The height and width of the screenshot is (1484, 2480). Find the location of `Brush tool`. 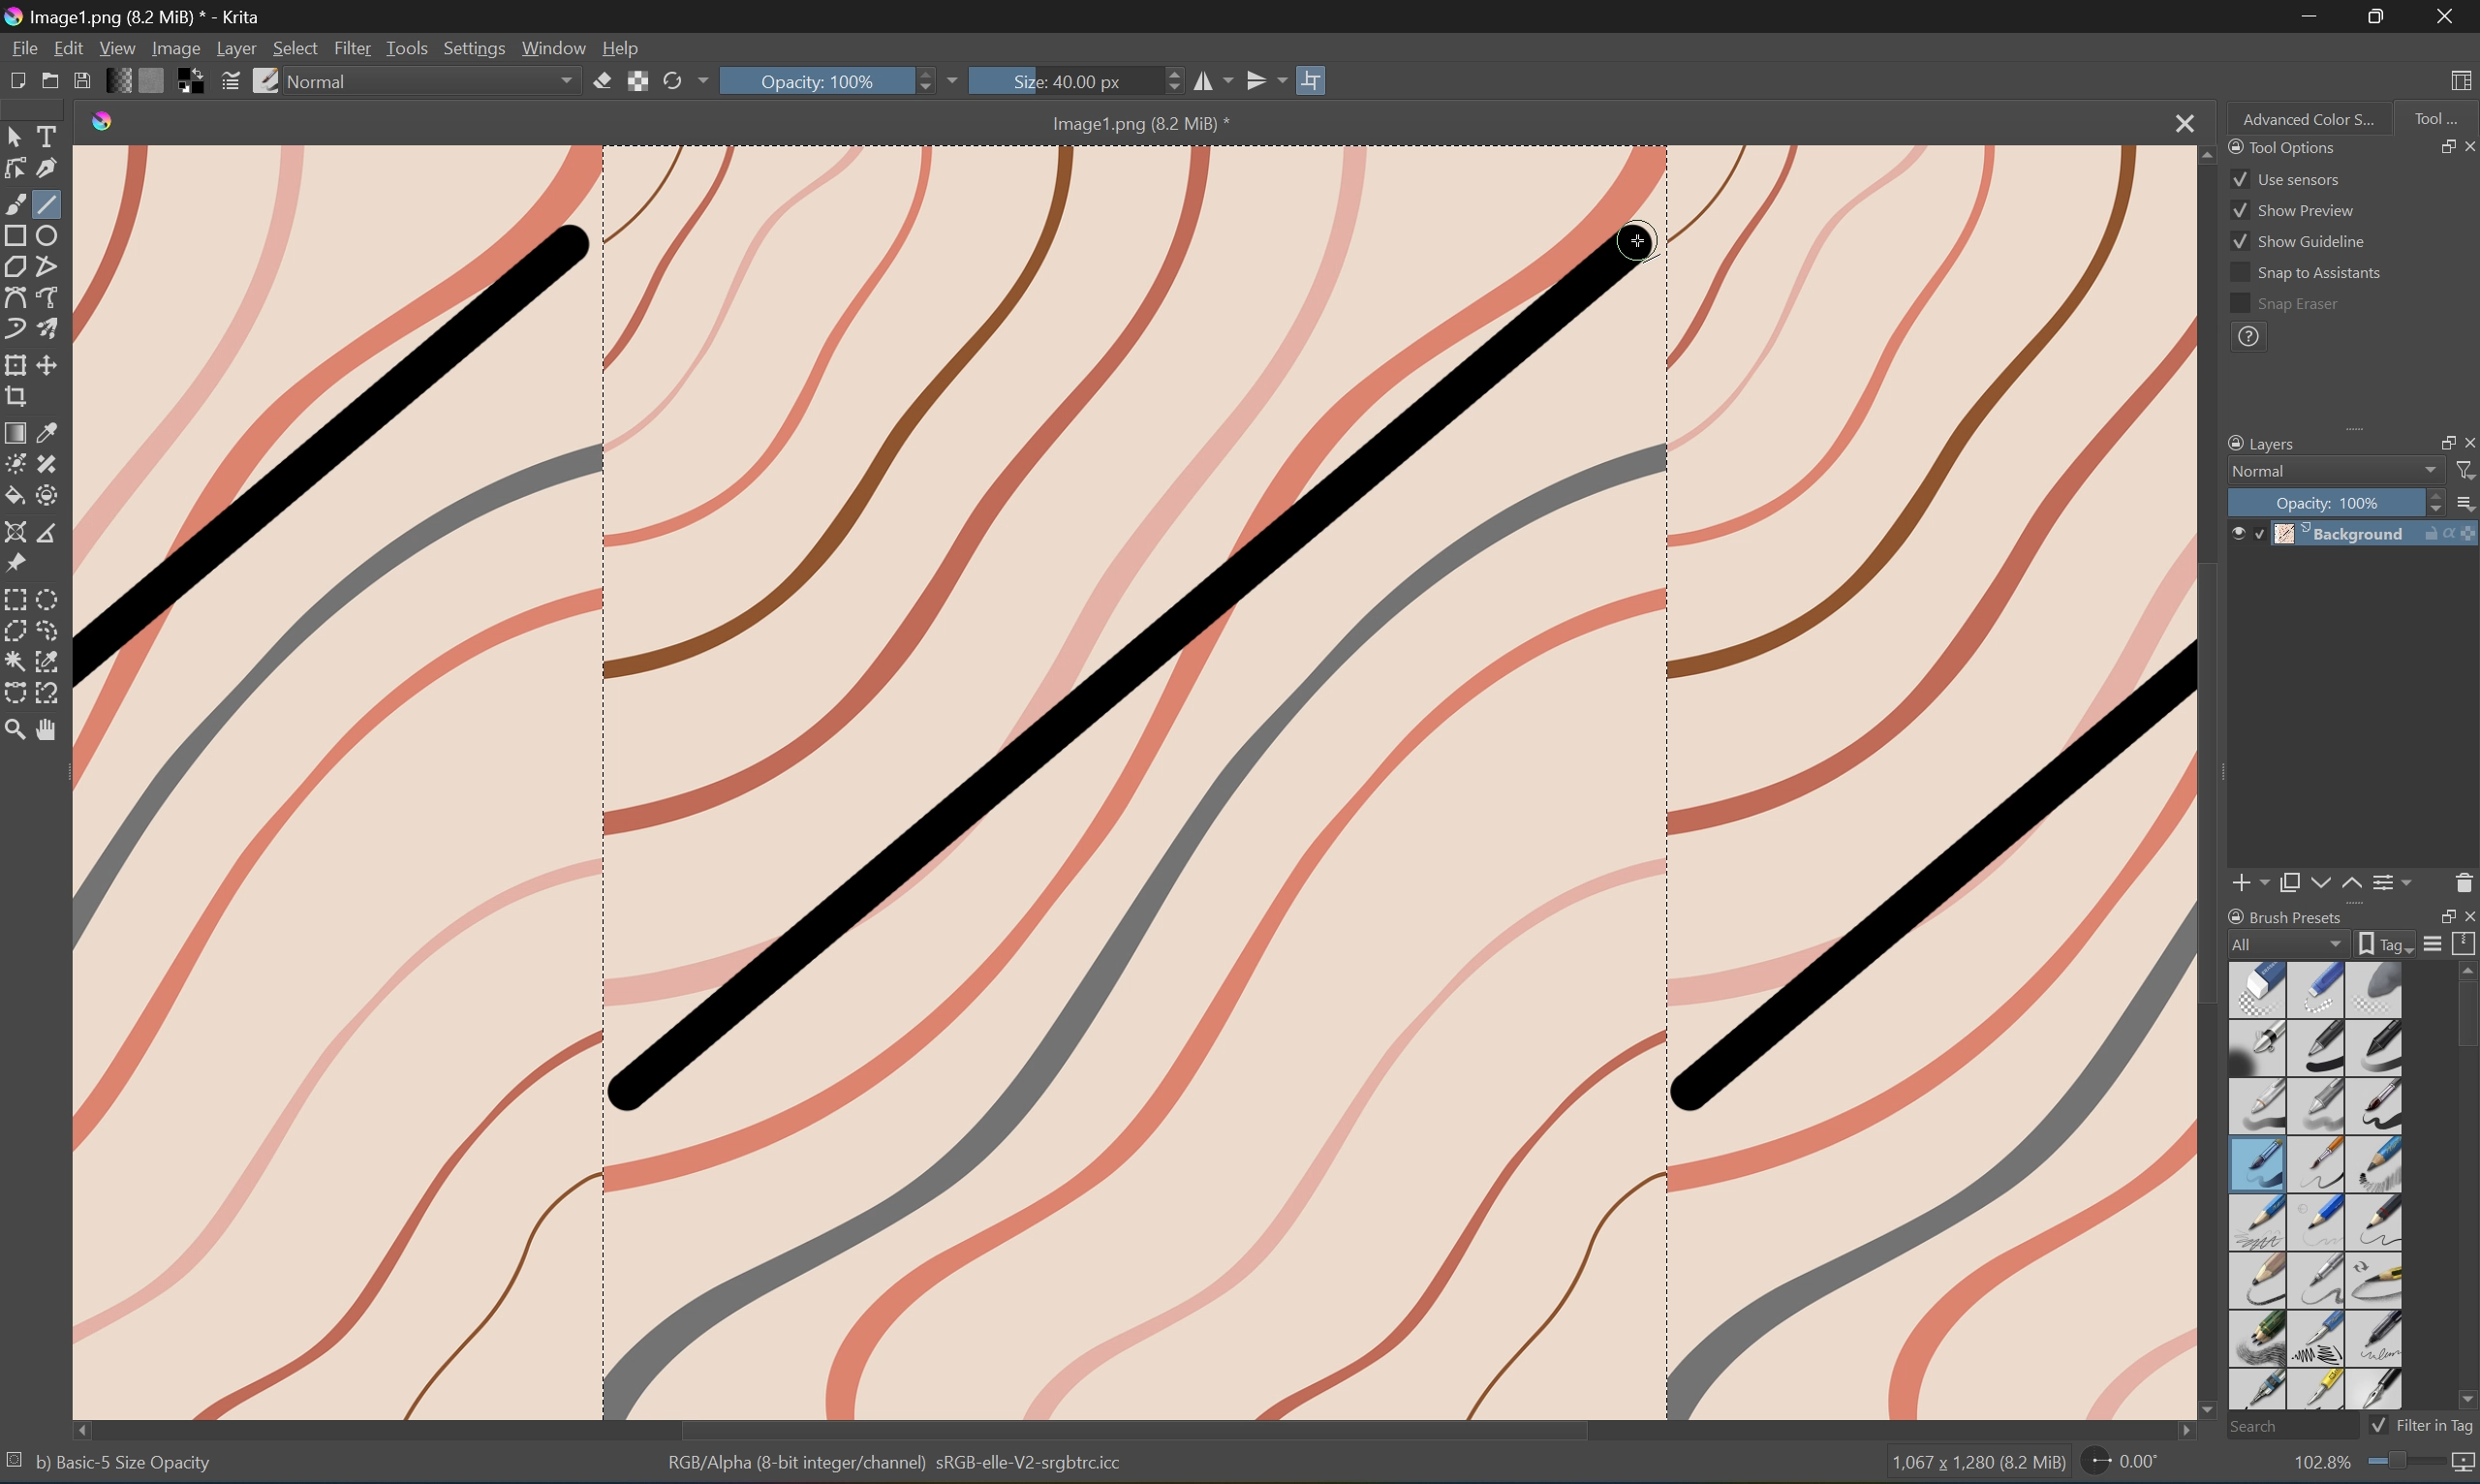

Brush tool is located at coordinates (16, 202).